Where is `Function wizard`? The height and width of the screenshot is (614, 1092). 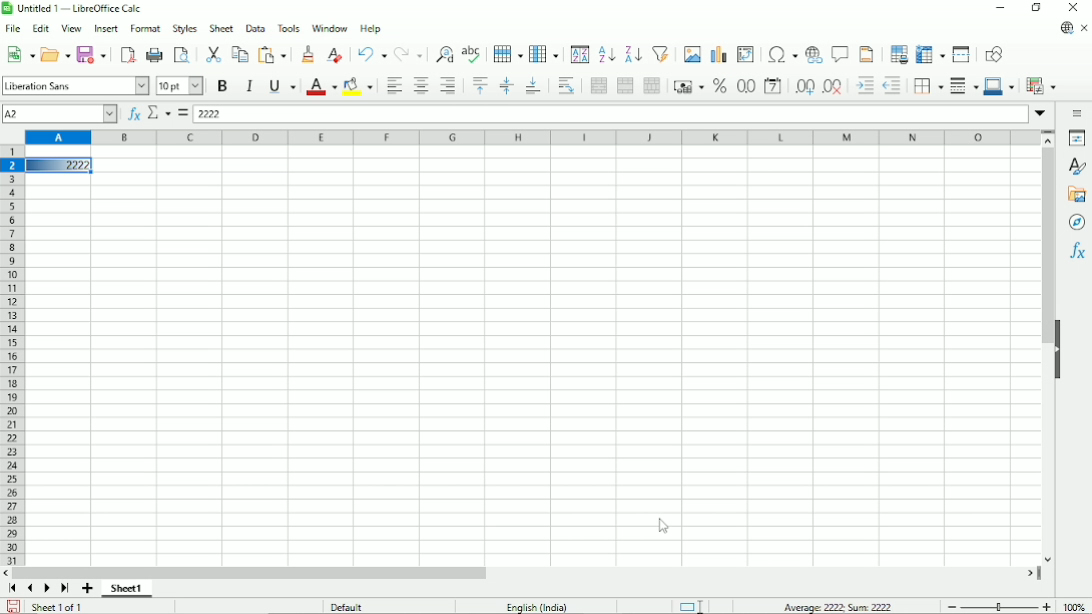 Function wizard is located at coordinates (134, 114).